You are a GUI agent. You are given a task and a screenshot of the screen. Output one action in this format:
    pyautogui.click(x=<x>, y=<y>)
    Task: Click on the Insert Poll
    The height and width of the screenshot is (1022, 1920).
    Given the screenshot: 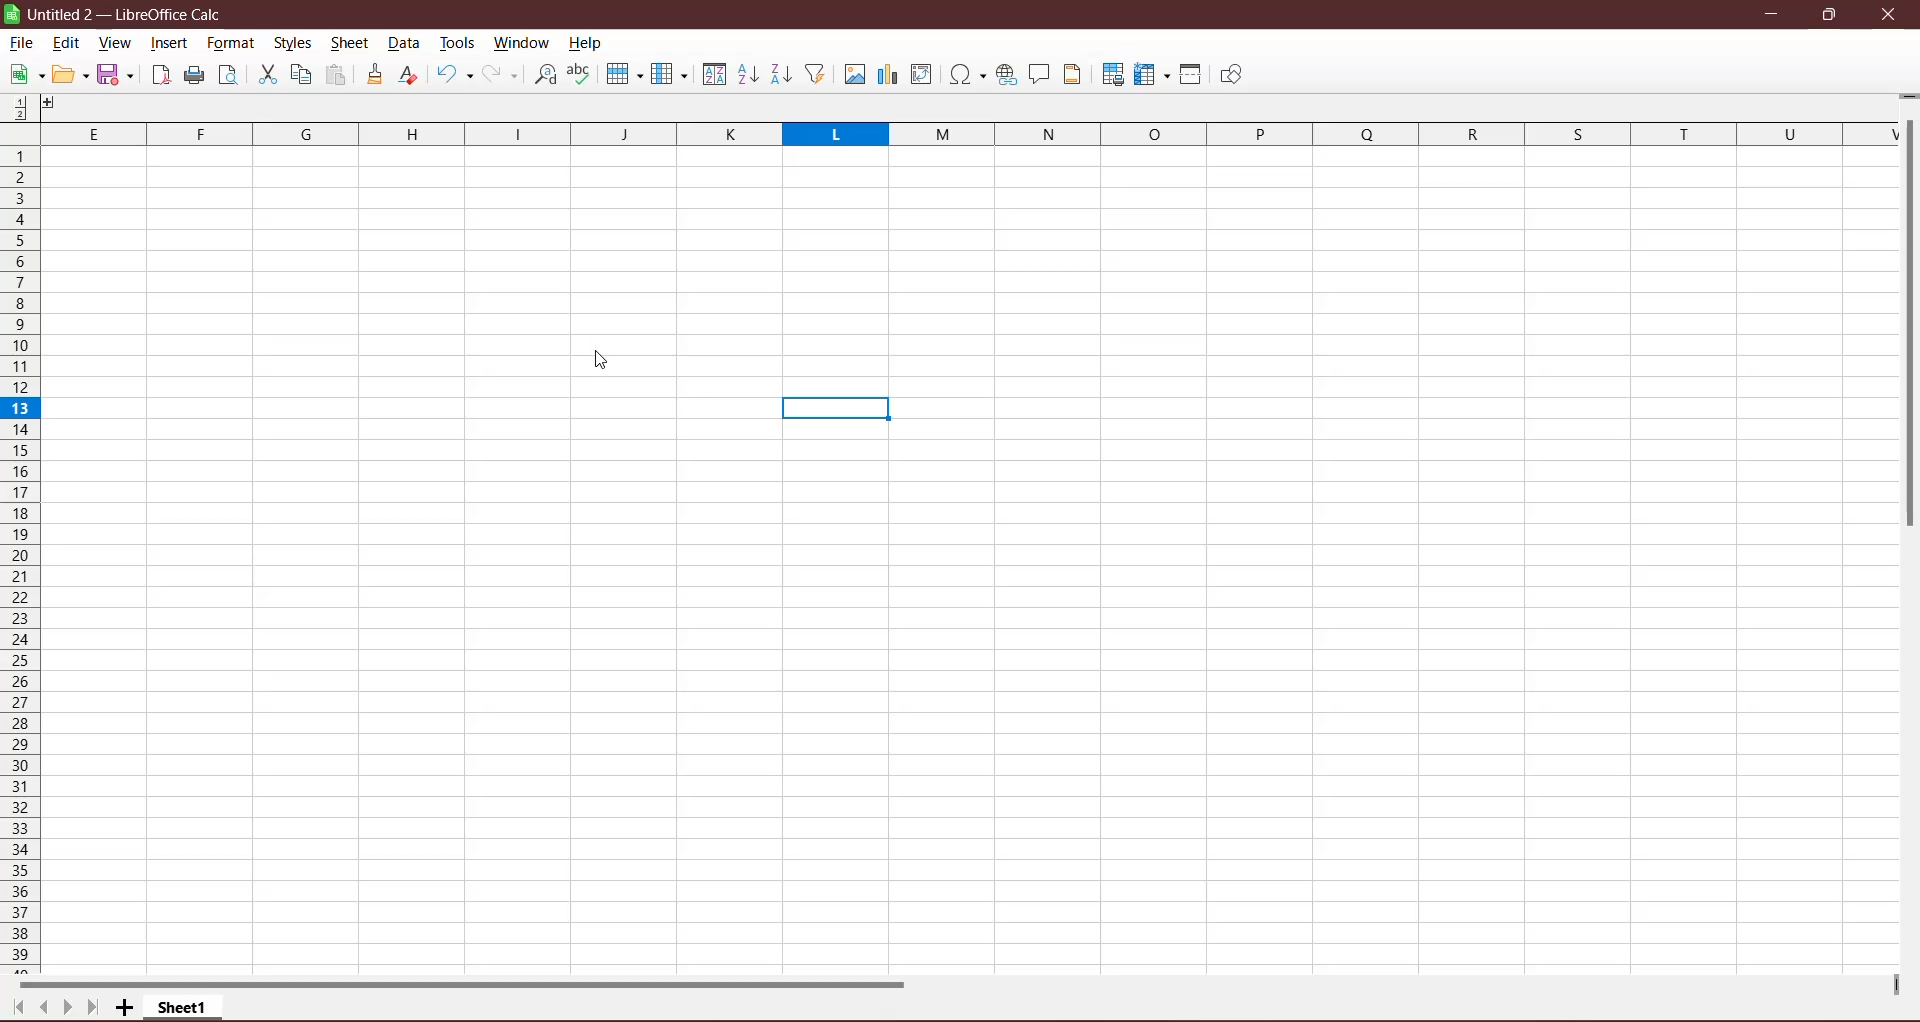 What is the action you would take?
    pyautogui.click(x=887, y=74)
    